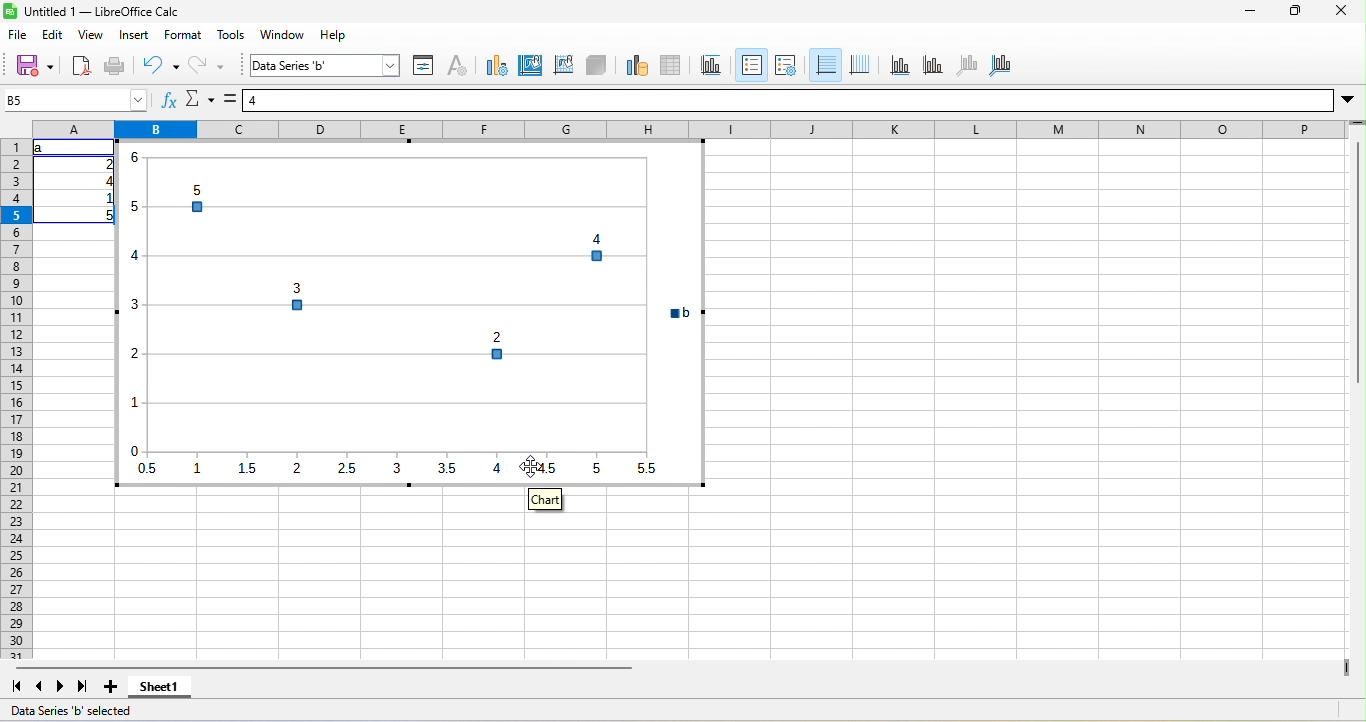 Image resolution: width=1366 pixels, height=722 pixels. I want to click on add sheet, so click(111, 686).